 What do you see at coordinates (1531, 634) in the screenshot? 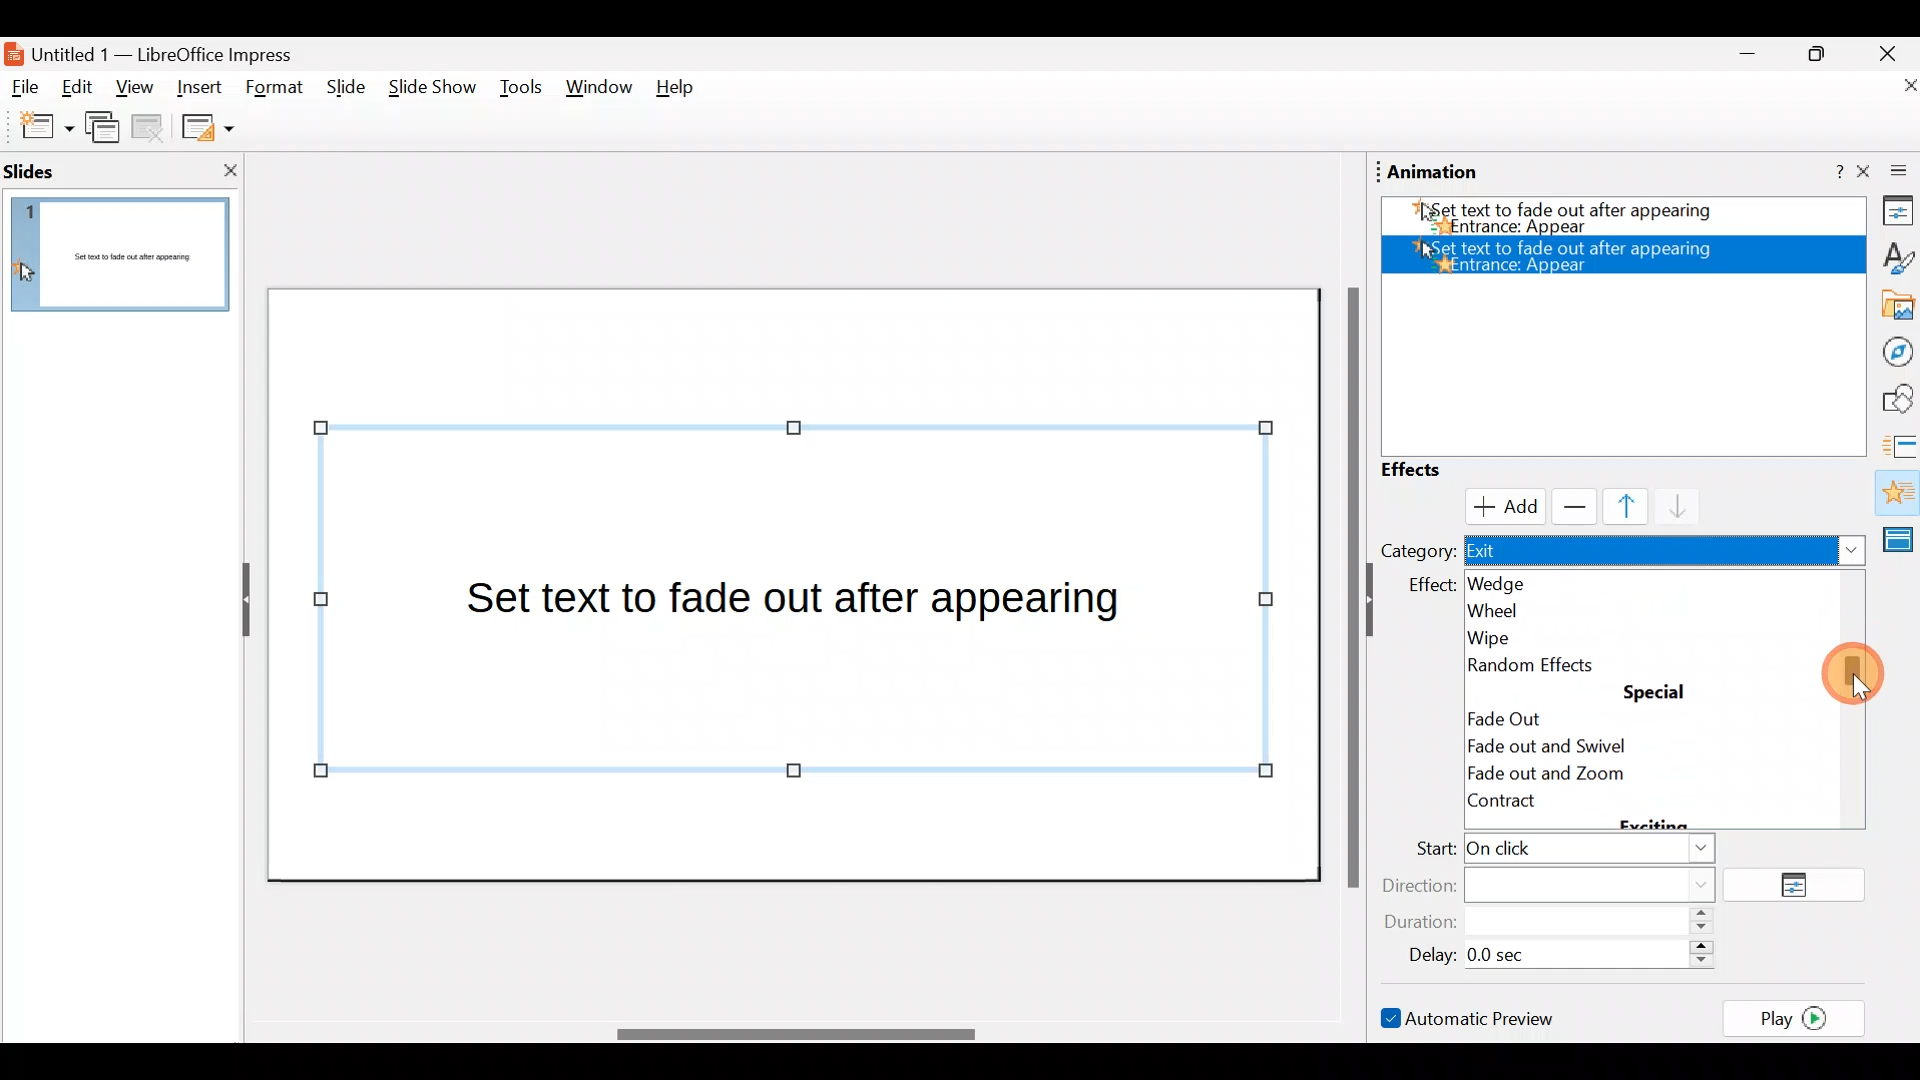
I see `Wipe` at bounding box center [1531, 634].